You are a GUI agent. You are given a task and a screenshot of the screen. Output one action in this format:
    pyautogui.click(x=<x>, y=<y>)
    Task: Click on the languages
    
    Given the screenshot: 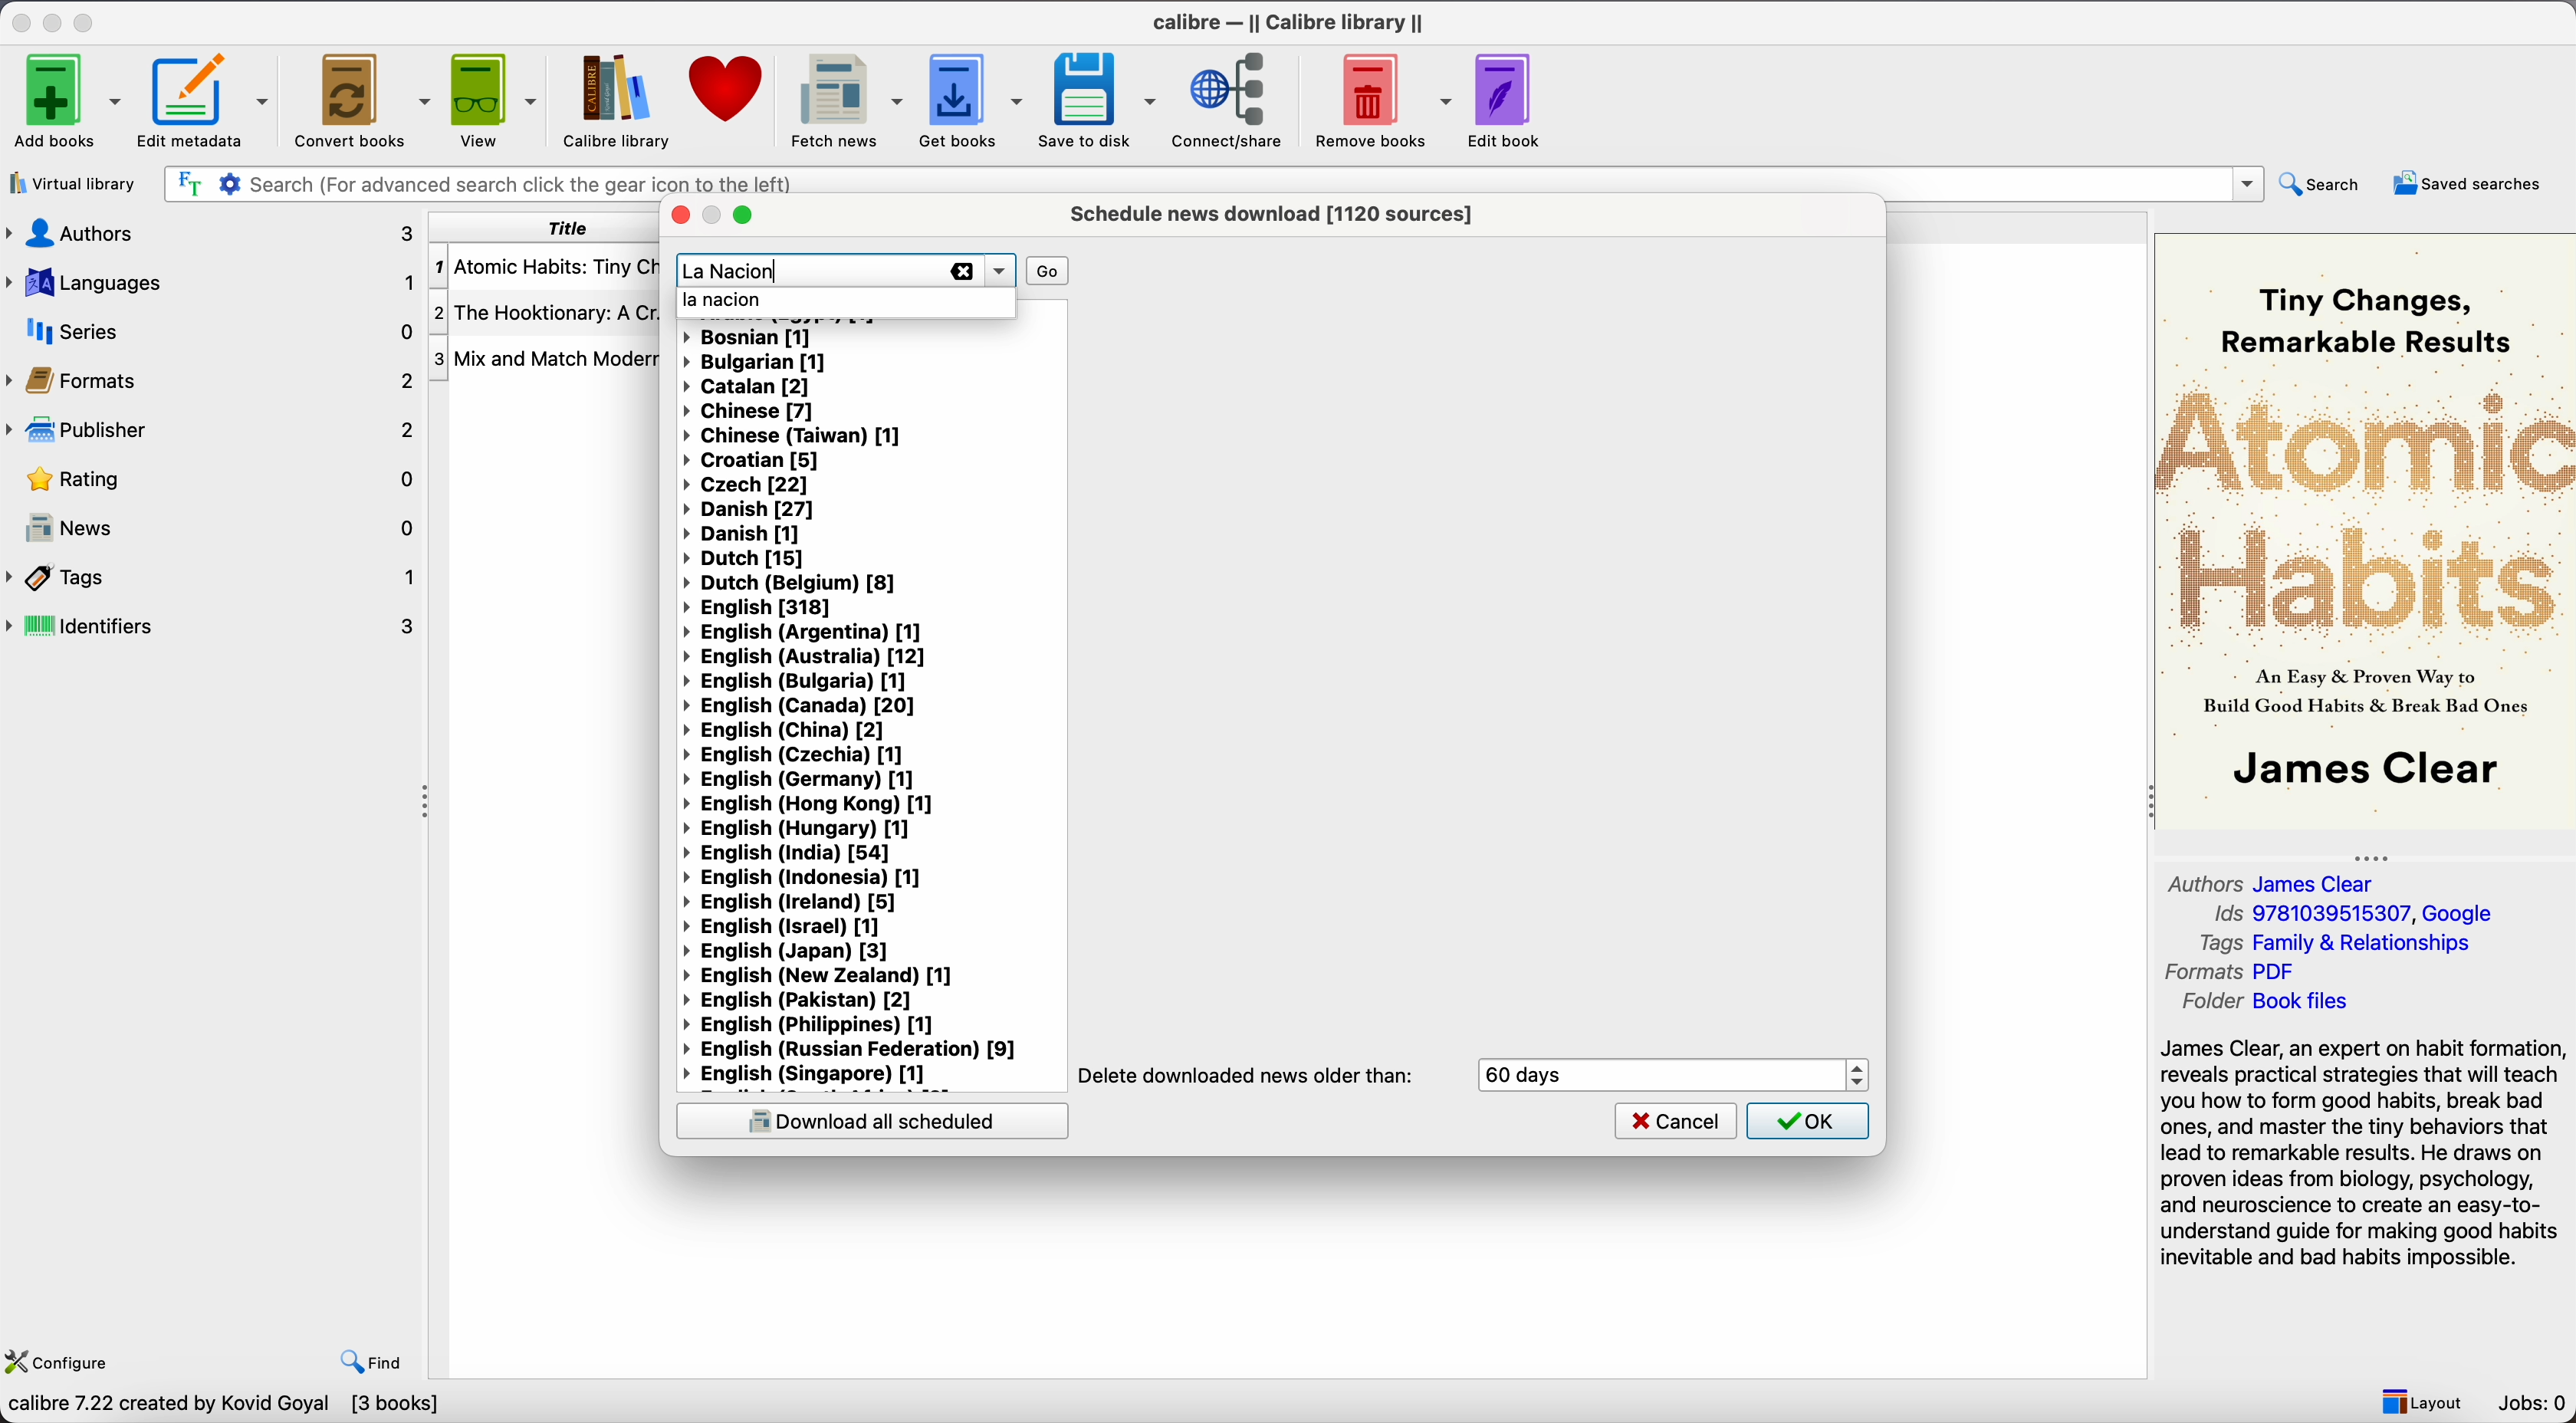 What is the action you would take?
    pyautogui.click(x=213, y=283)
    